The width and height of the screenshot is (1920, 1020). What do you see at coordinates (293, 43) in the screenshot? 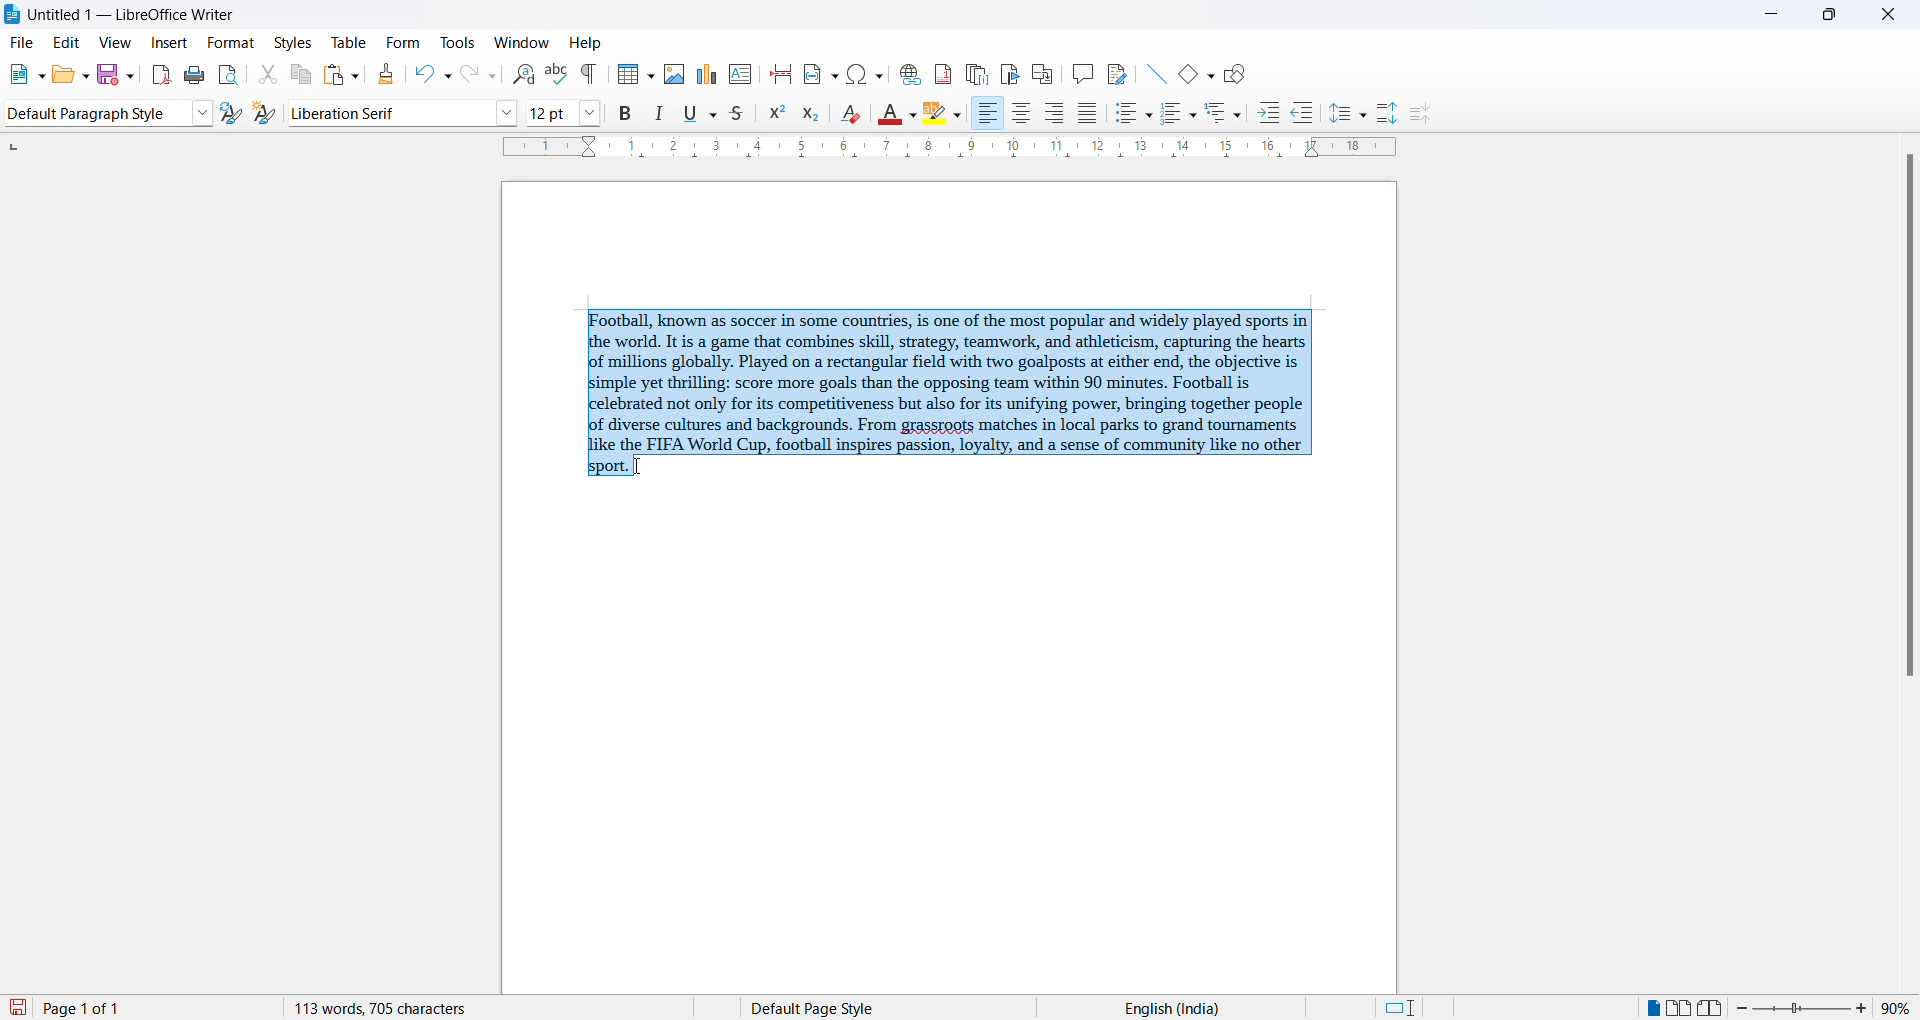
I see `styles` at bounding box center [293, 43].